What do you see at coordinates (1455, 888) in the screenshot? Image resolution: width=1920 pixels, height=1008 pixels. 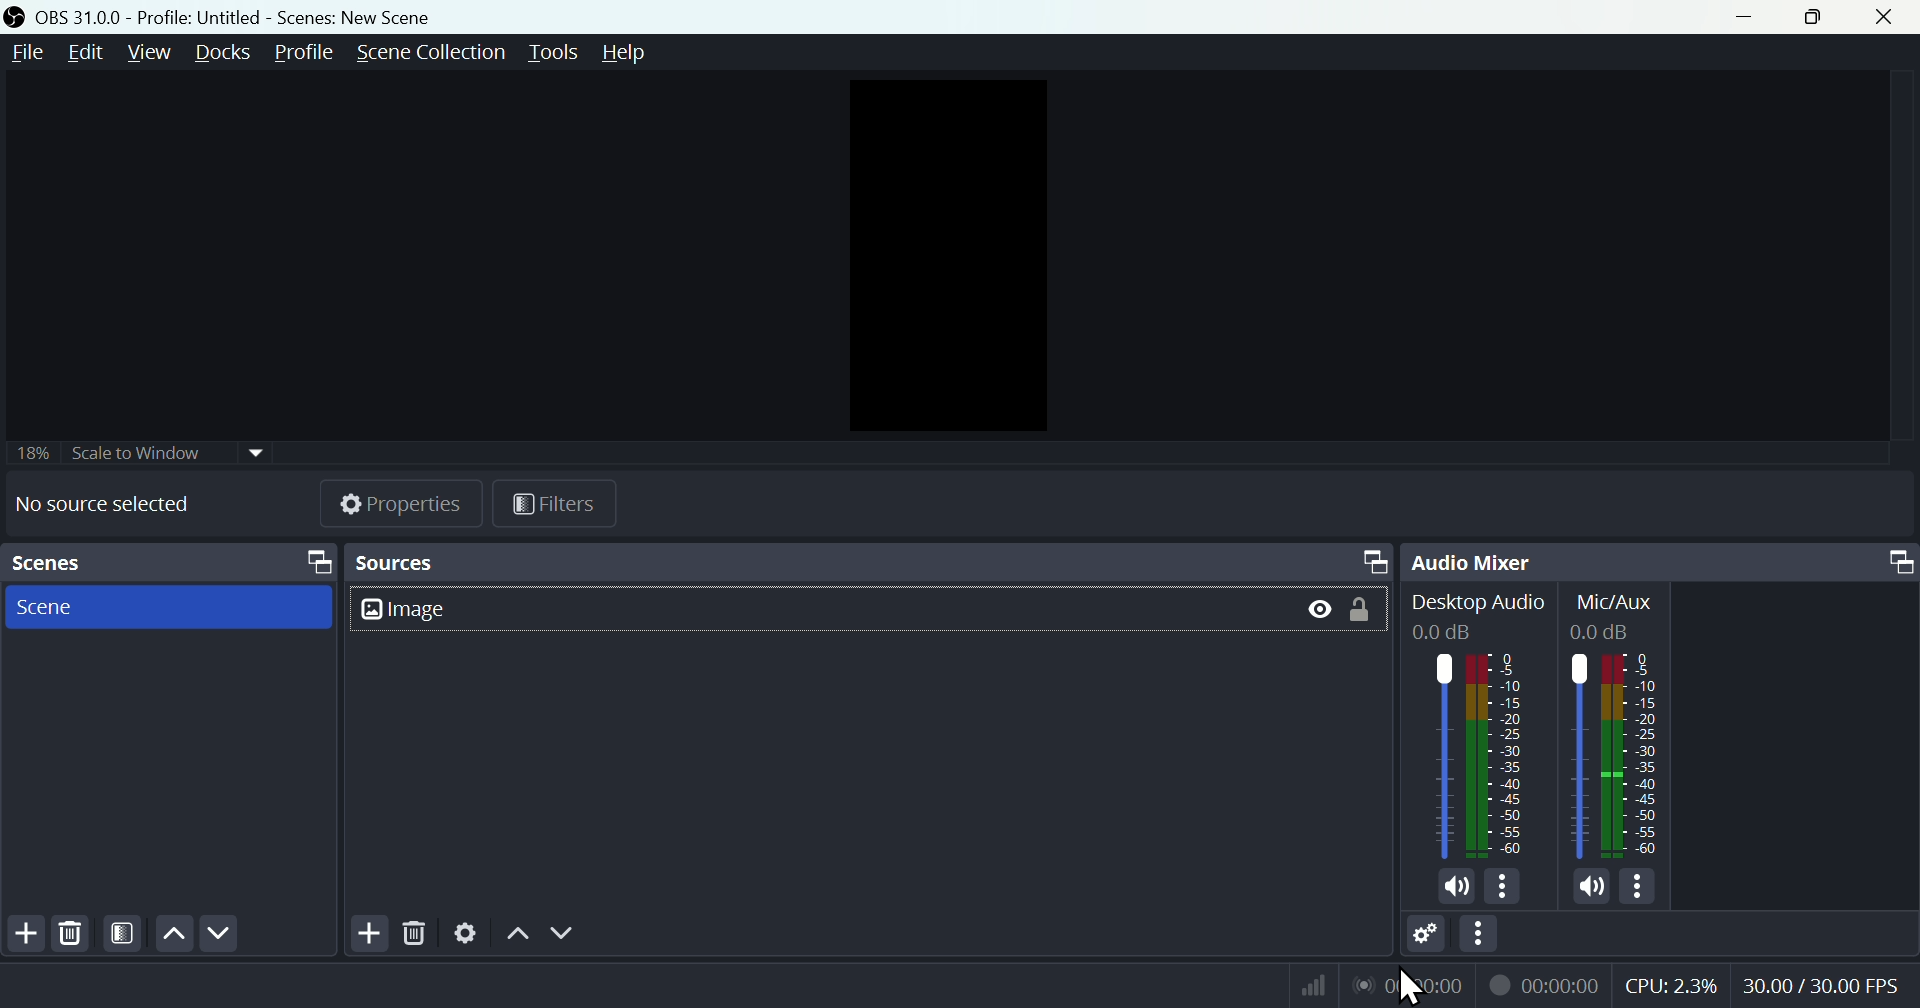 I see `volume` at bounding box center [1455, 888].